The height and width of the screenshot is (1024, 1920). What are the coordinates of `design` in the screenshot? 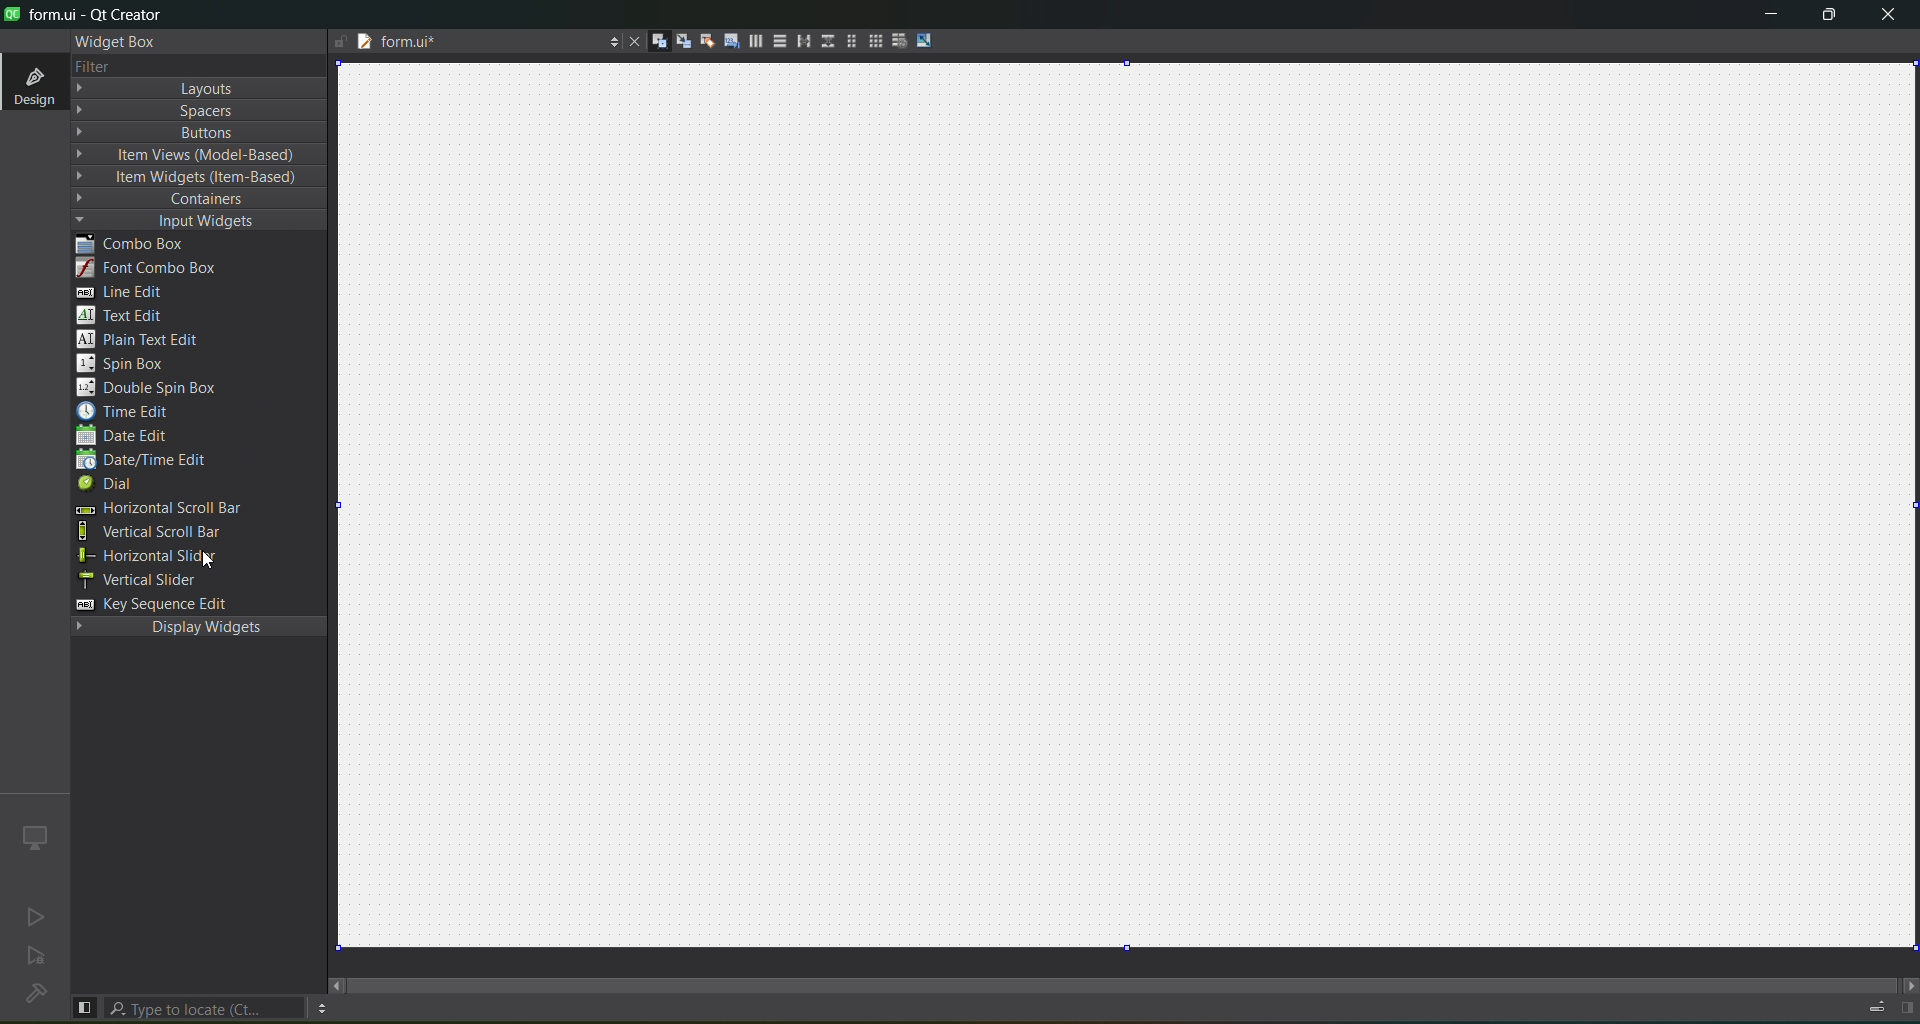 It's located at (29, 83).